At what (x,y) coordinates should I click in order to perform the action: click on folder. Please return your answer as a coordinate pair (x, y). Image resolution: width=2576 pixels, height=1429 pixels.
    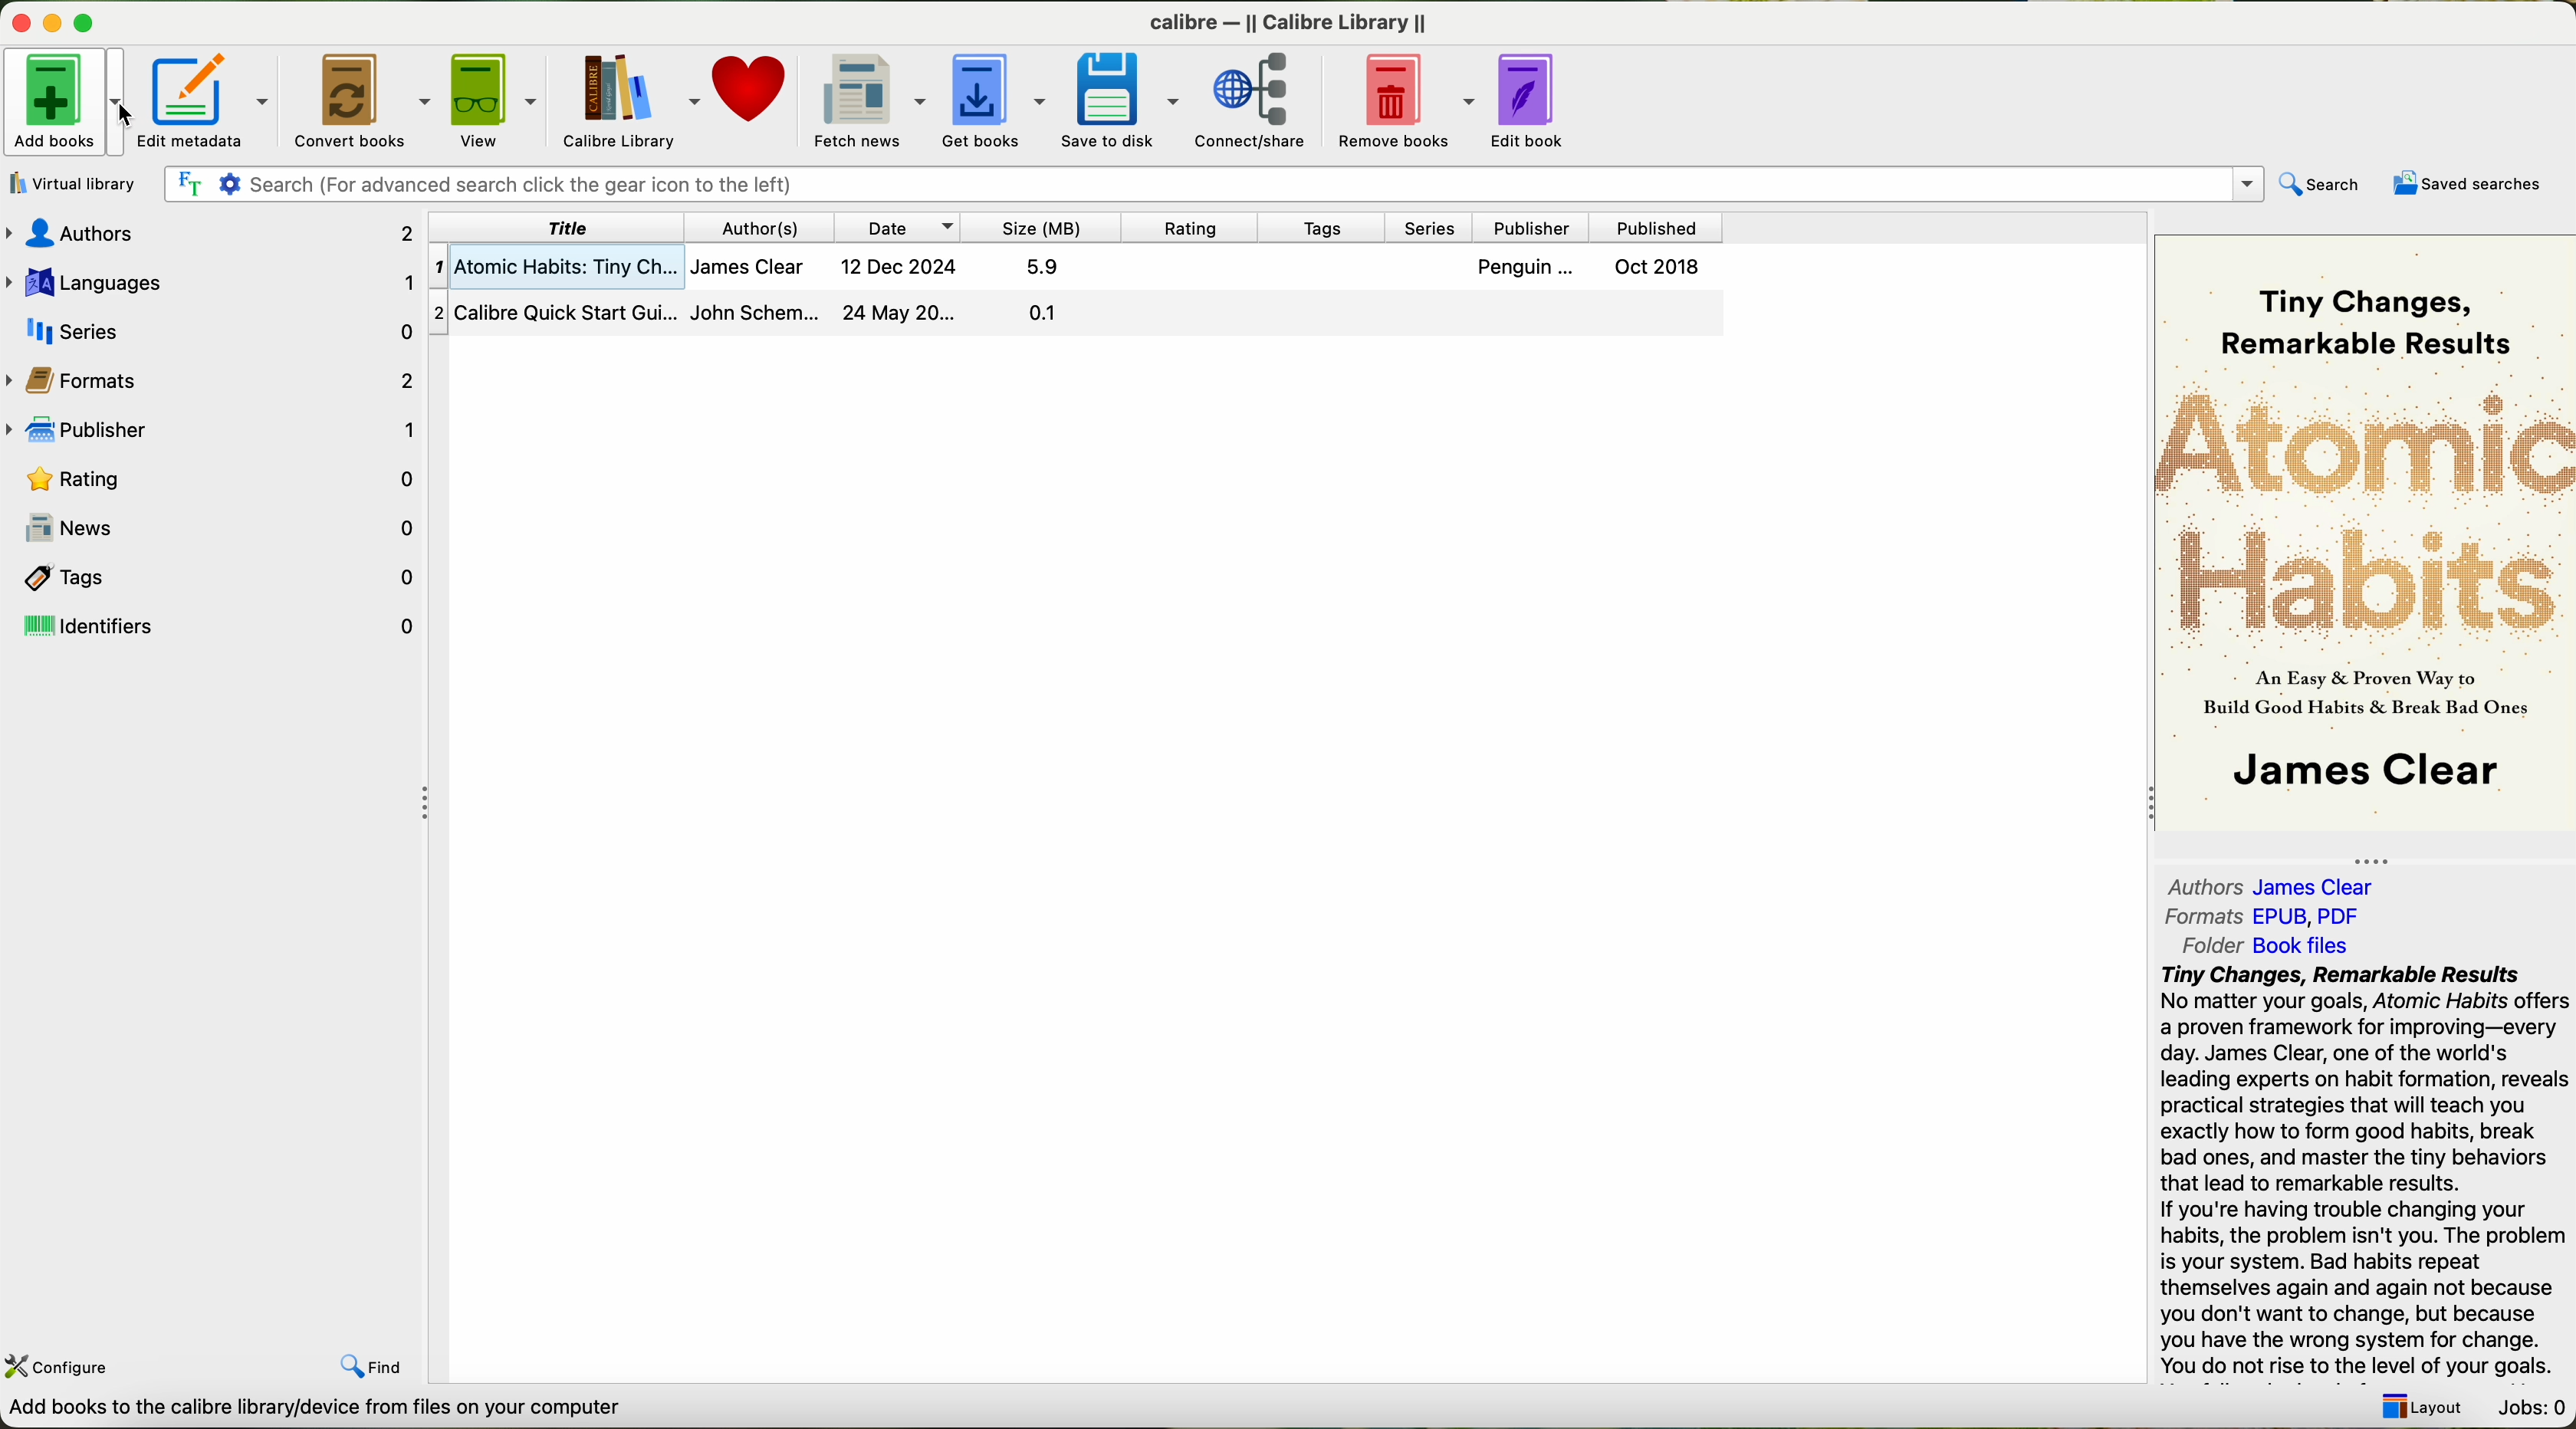
    Looking at the image, I should click on (2263, 946).